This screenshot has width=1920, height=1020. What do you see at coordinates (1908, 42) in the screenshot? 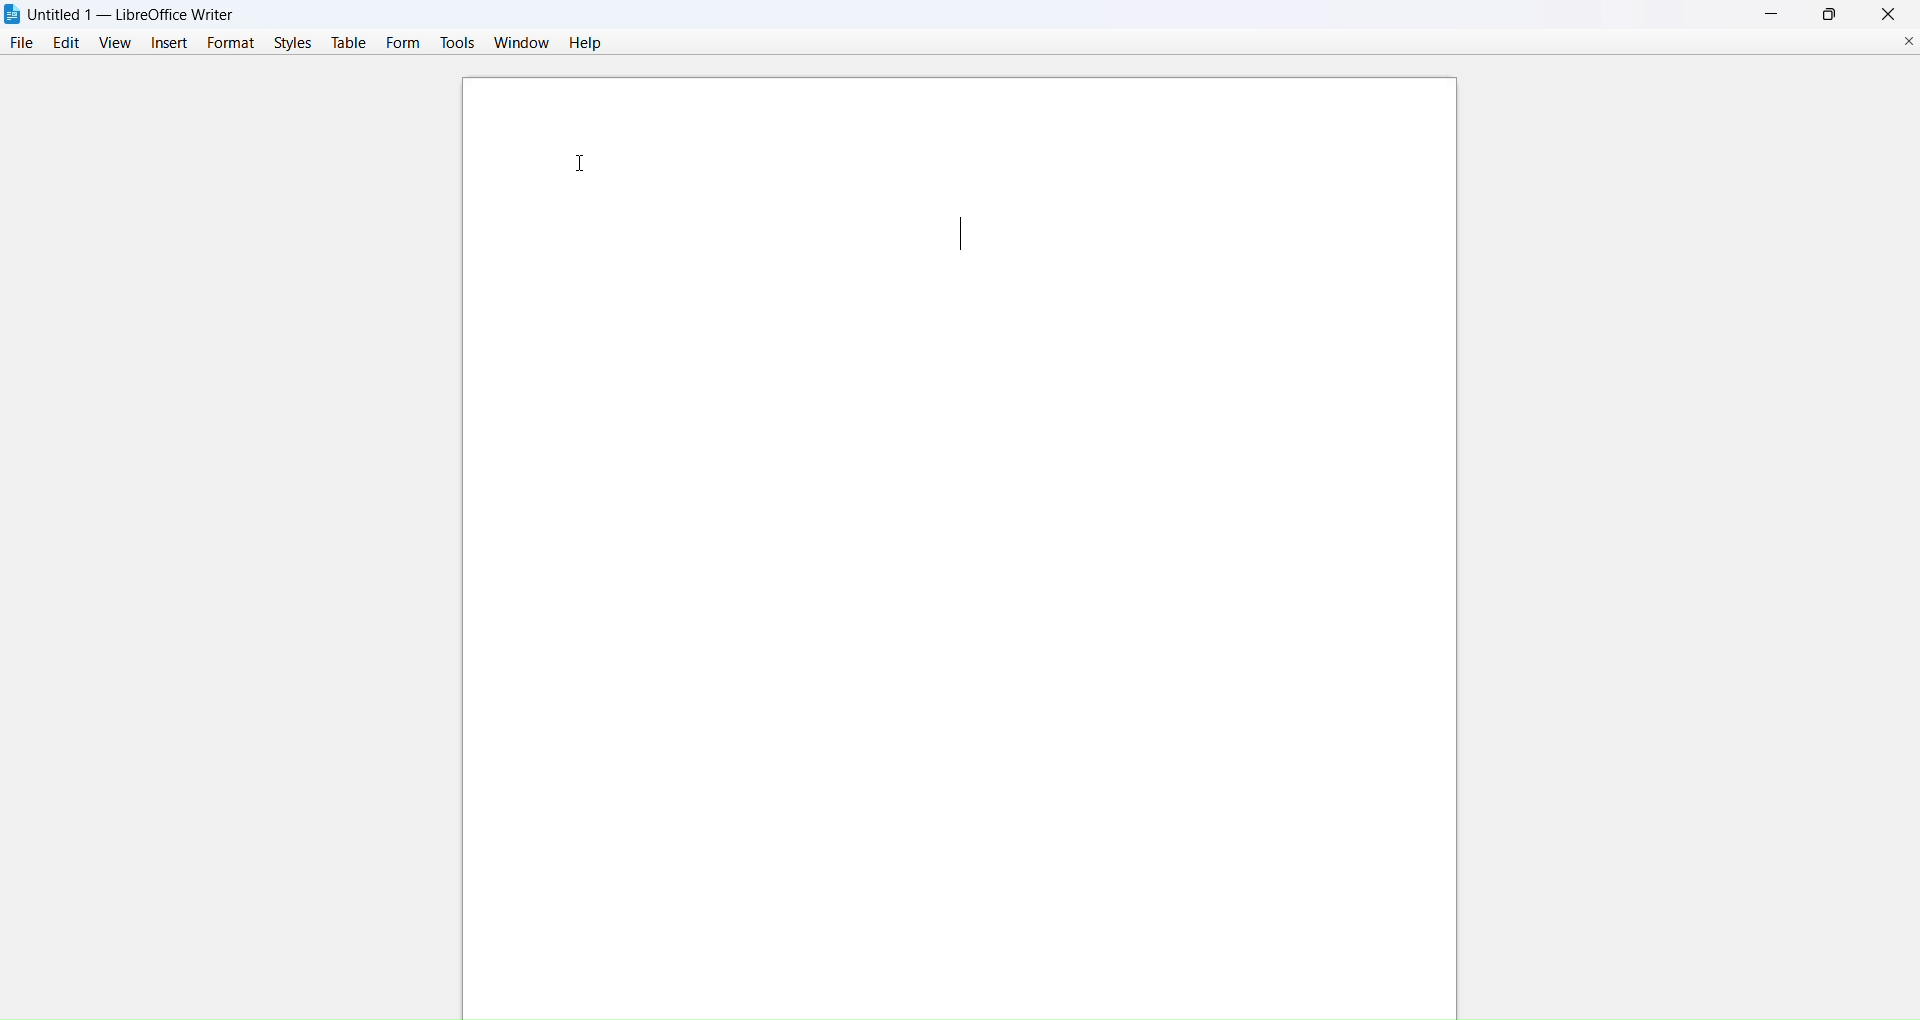
I see `close current document` at bounding box center [1908, 42].